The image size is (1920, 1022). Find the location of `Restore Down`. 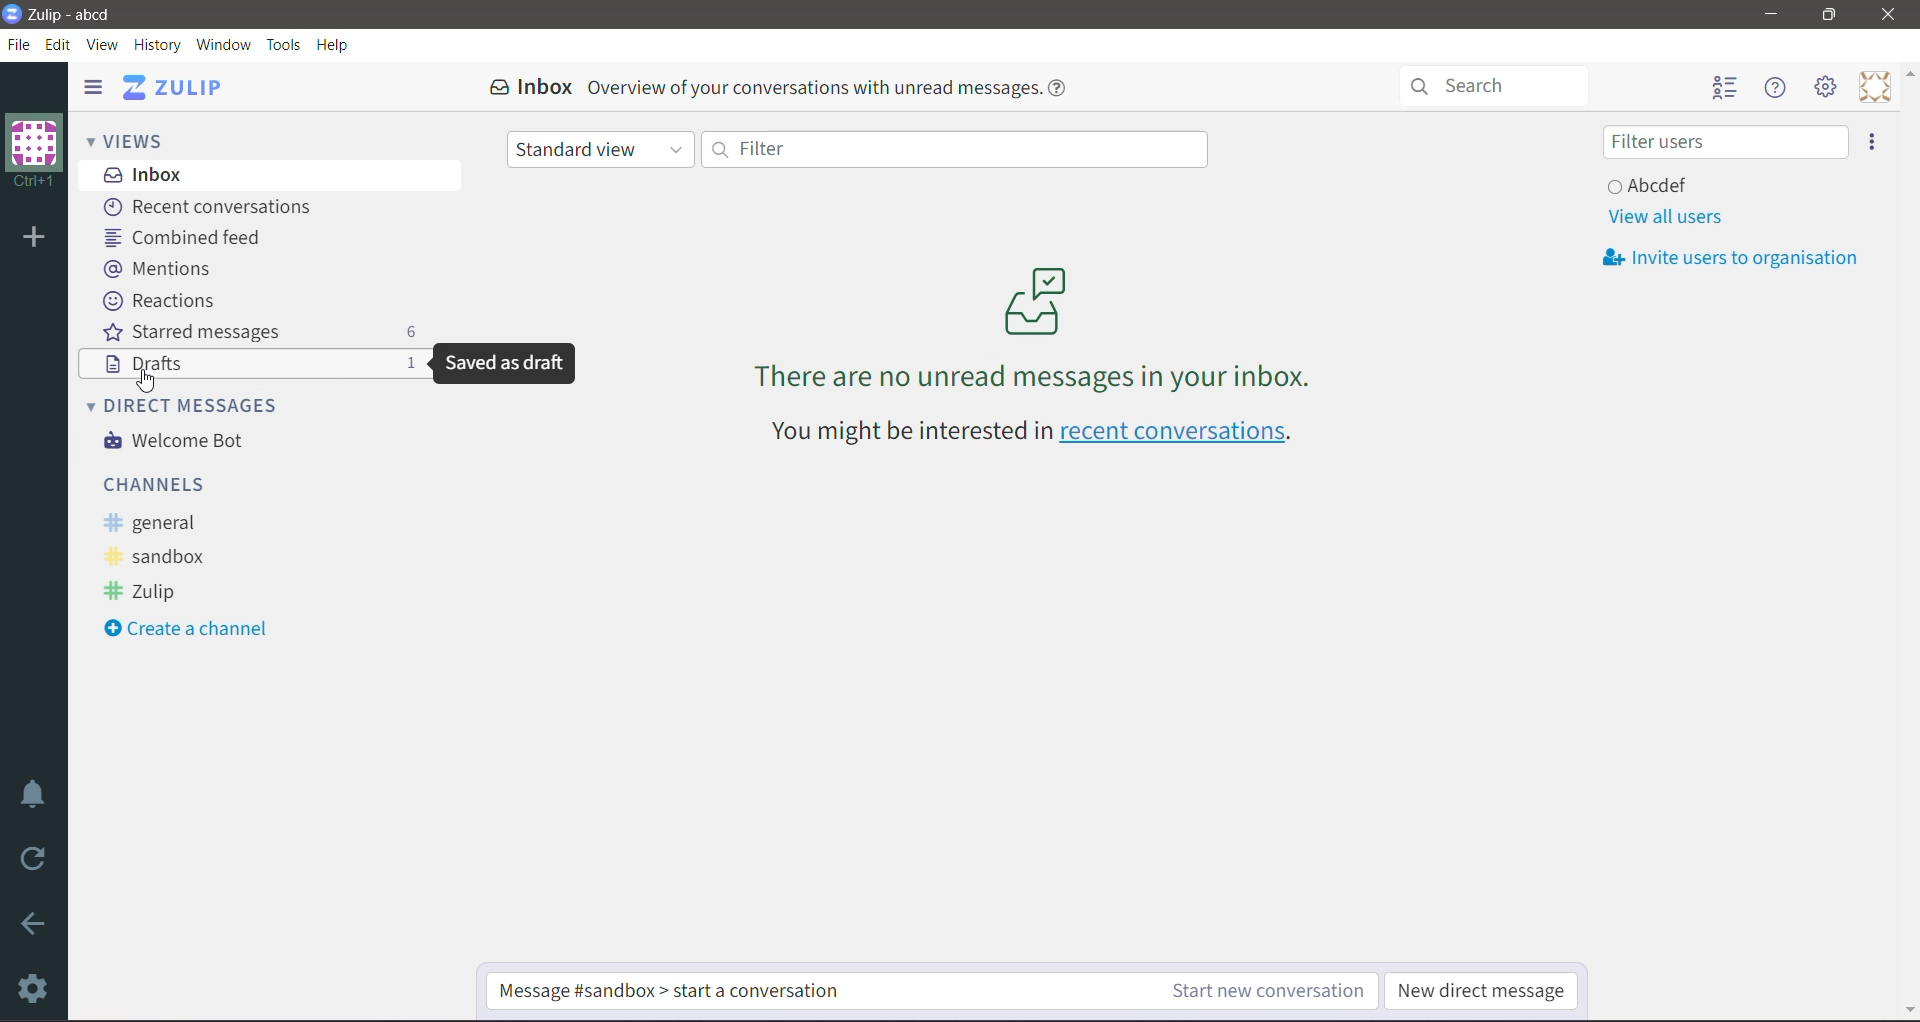

Restore Down is located at coordinates (1829, 15).